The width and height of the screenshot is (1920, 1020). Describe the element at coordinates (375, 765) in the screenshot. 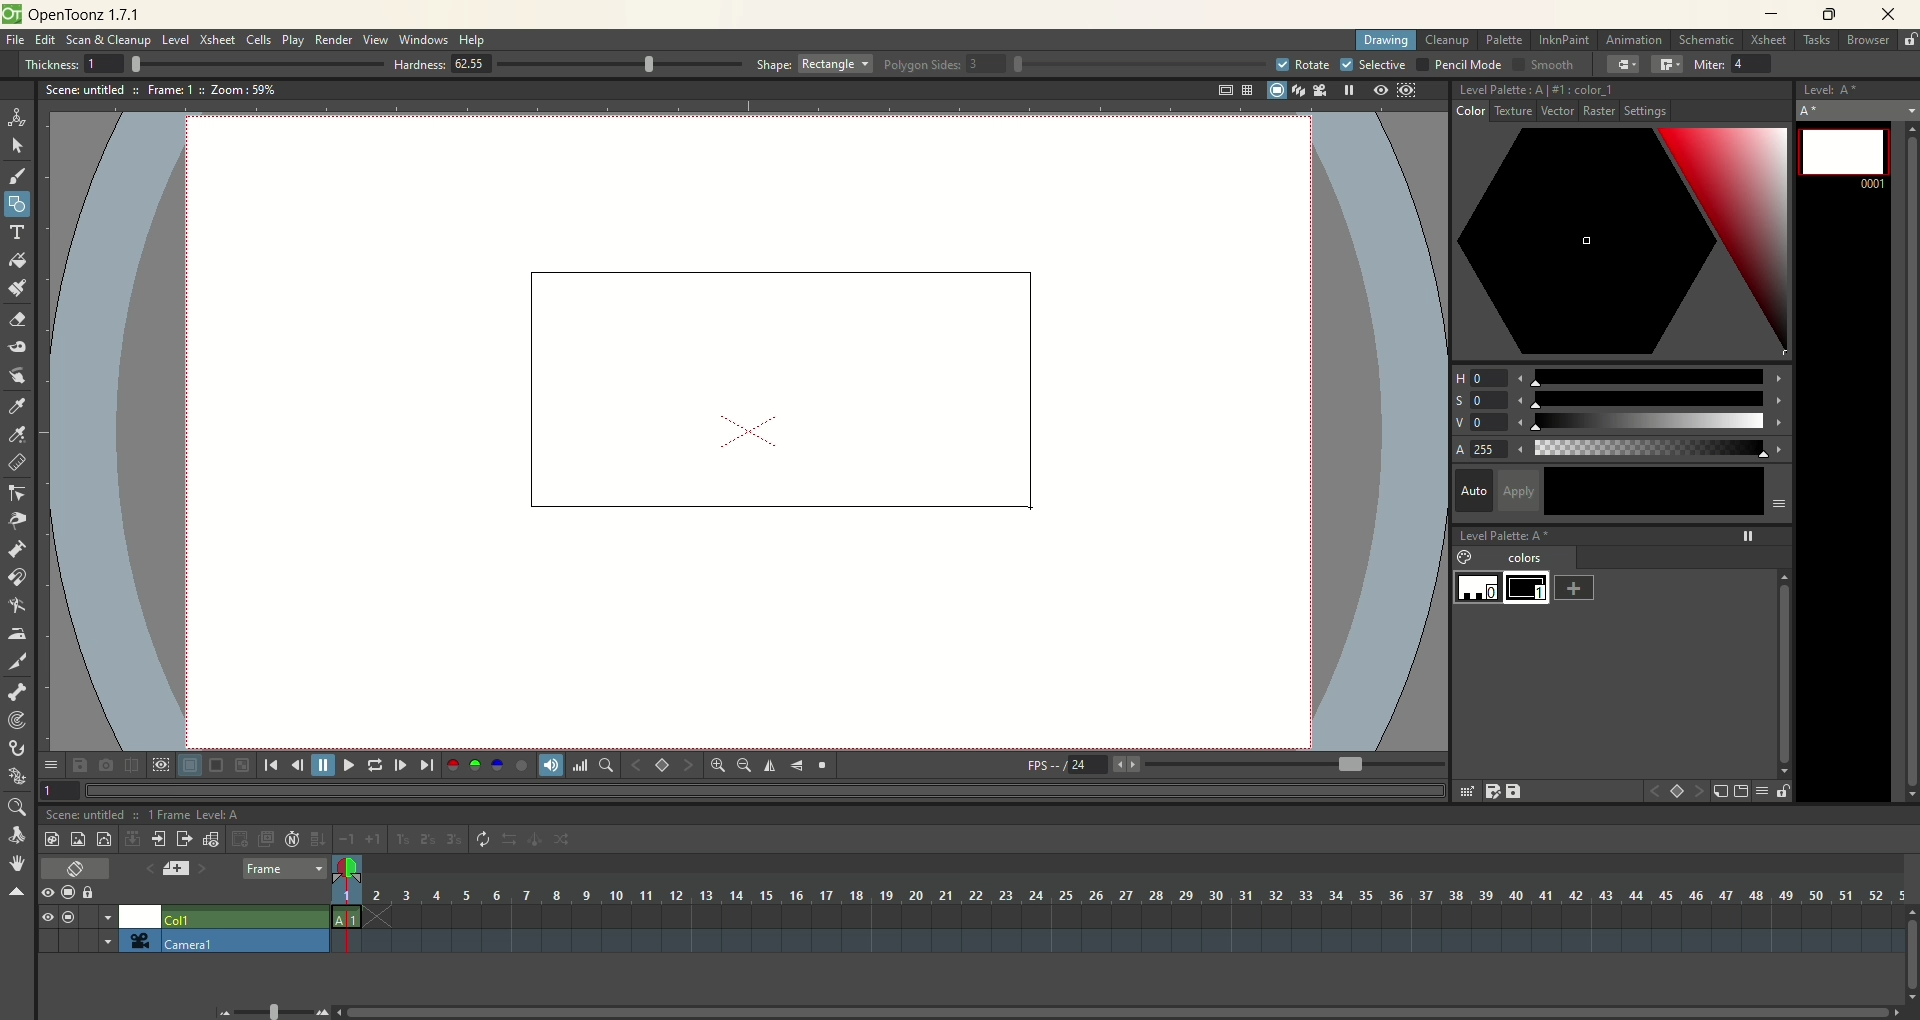

I see `loop` at that location.